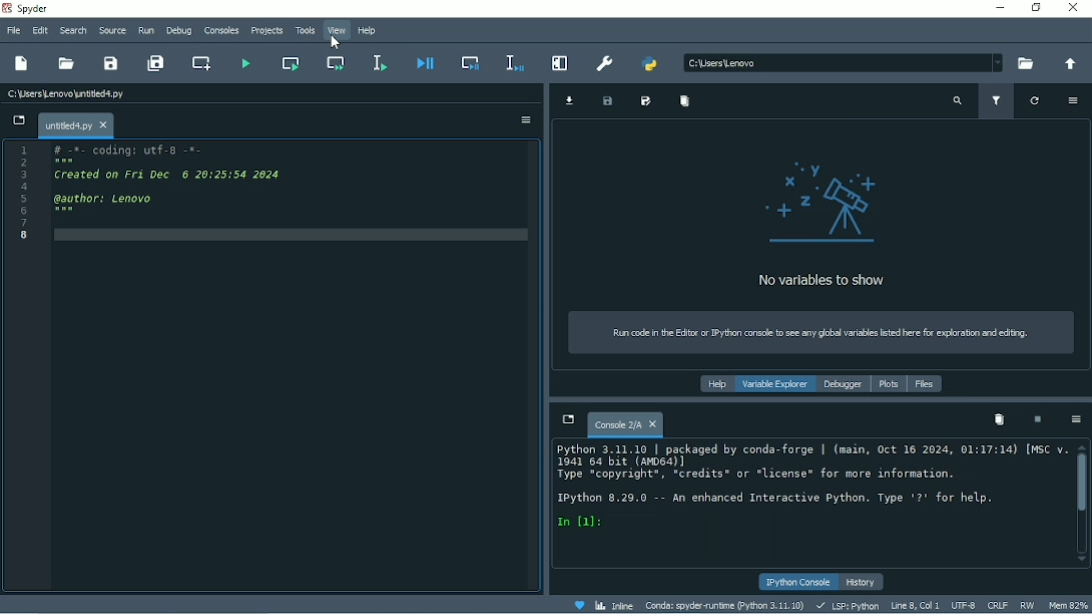  Describe the element at coordinates (827, 225) in the screenshot. I see `No variables to show` at that location.